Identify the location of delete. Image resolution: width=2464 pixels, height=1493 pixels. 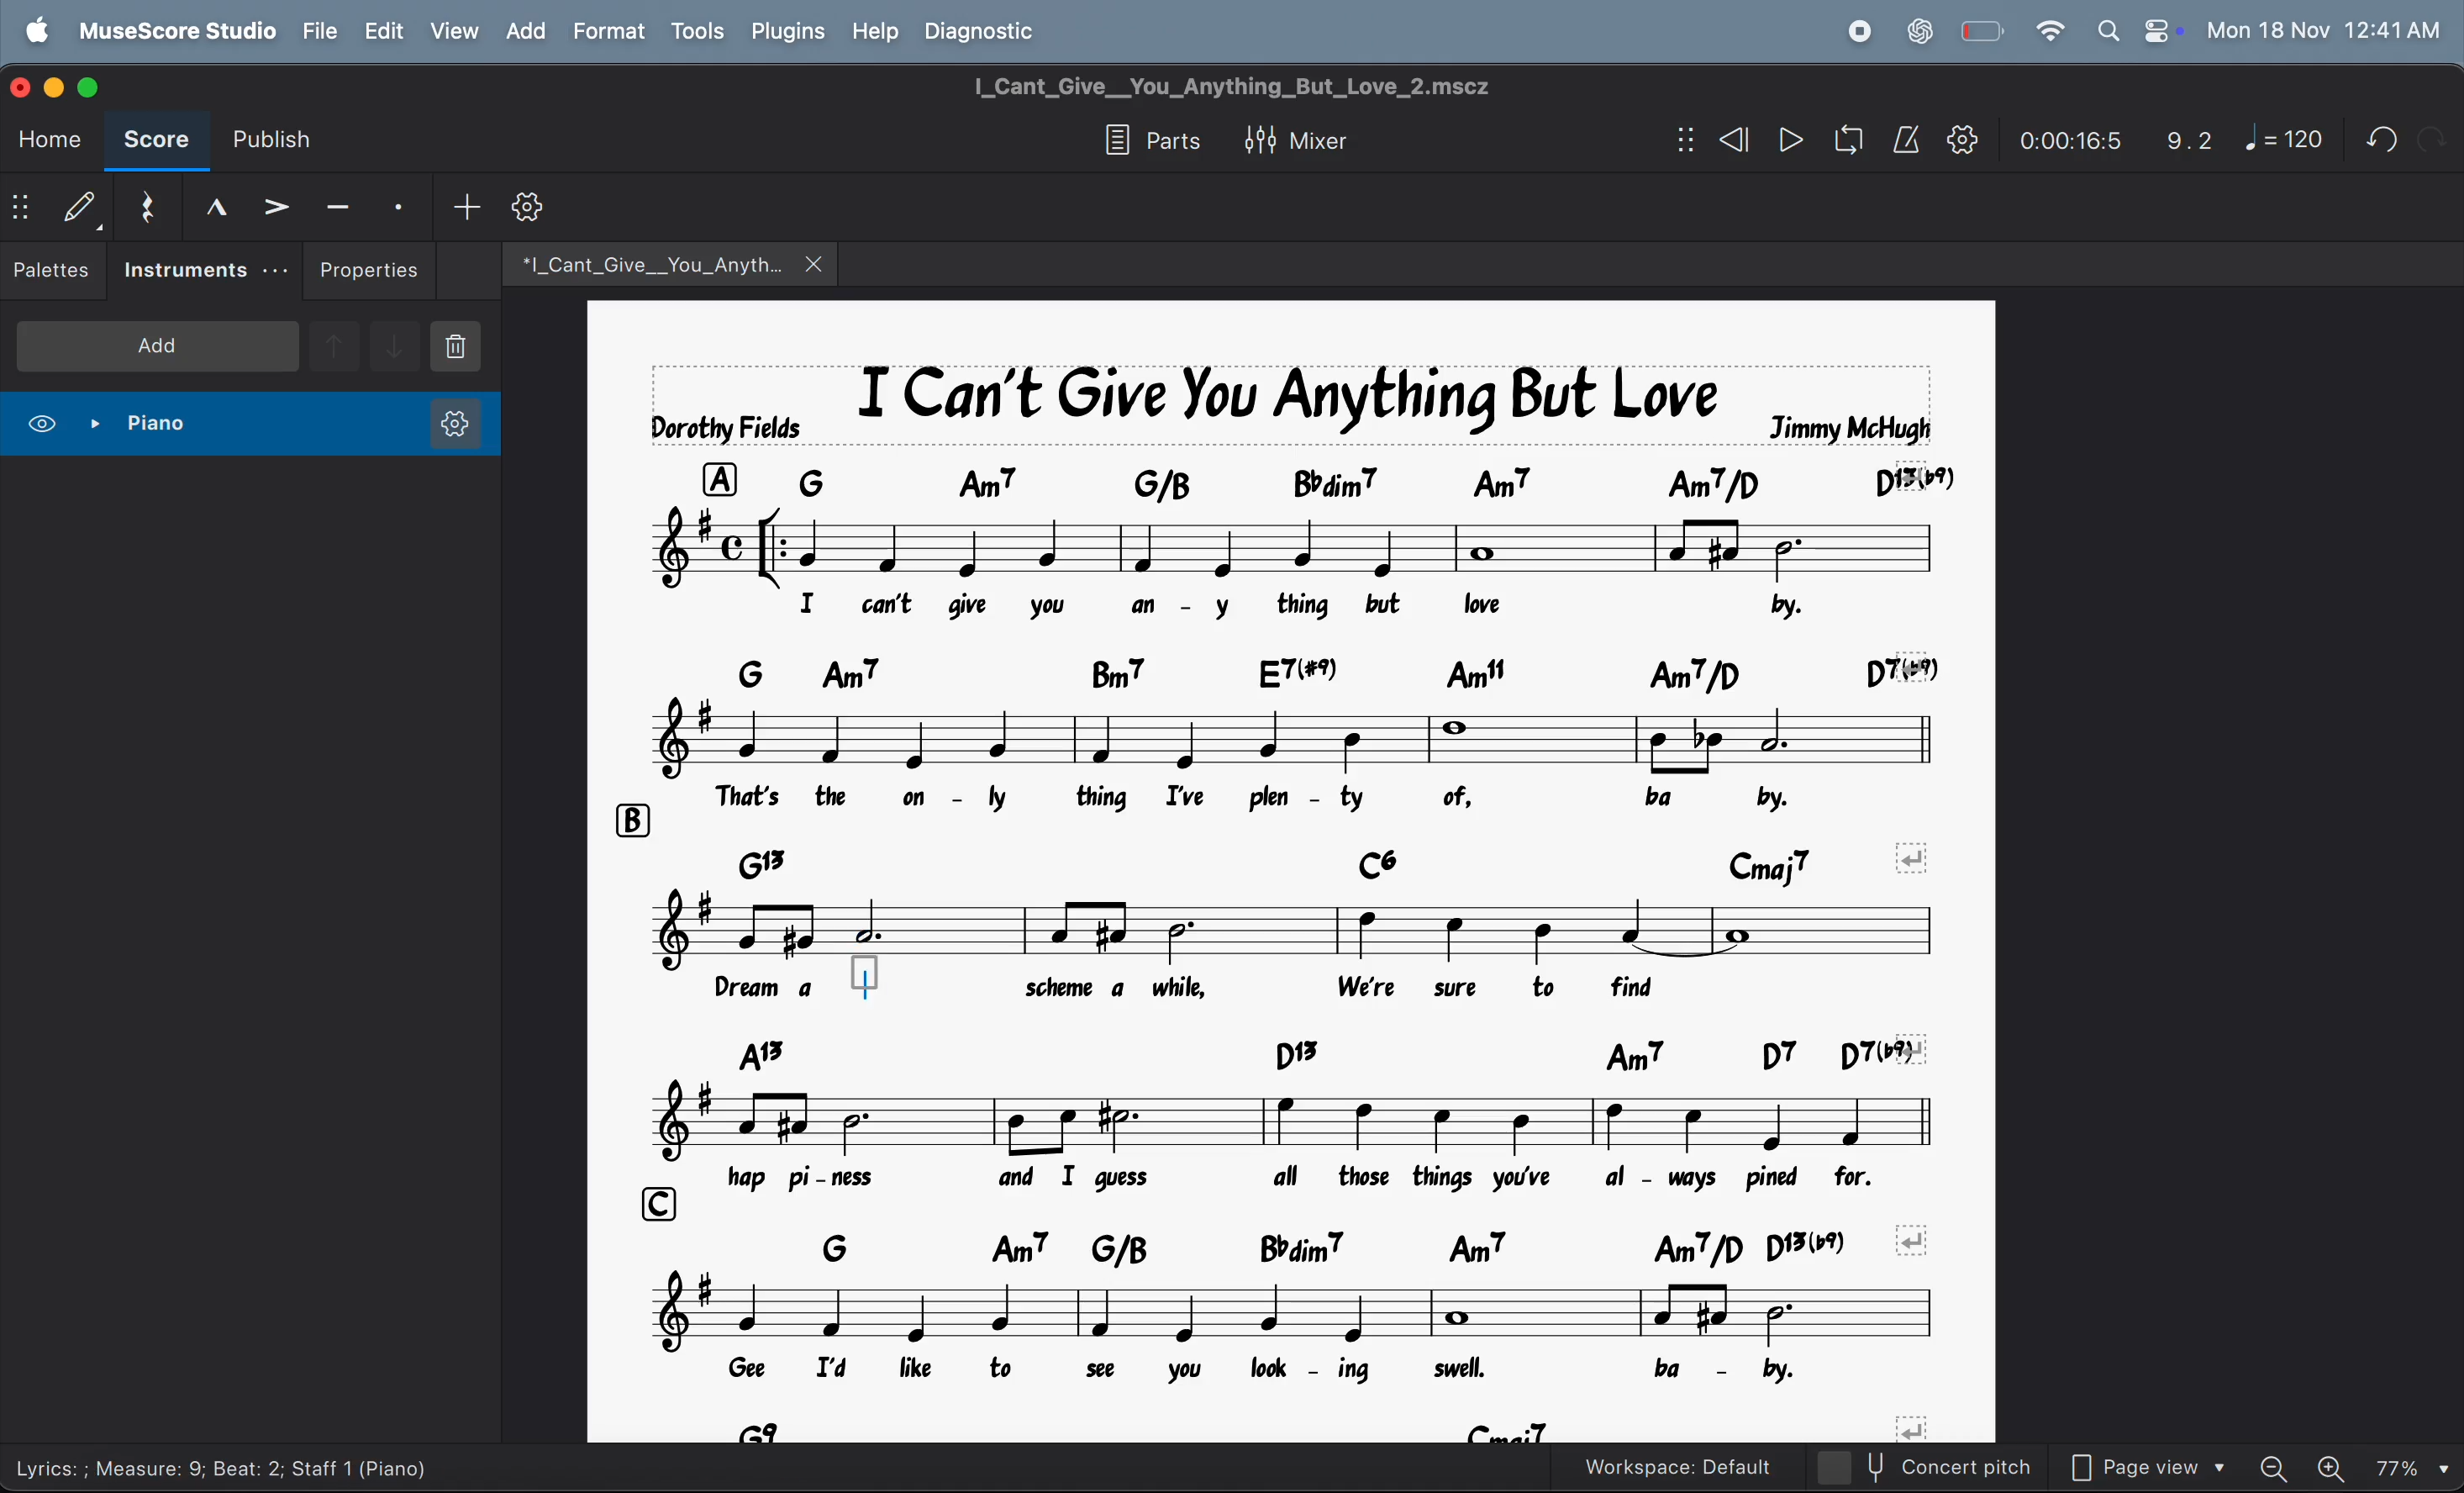
(471, 347).